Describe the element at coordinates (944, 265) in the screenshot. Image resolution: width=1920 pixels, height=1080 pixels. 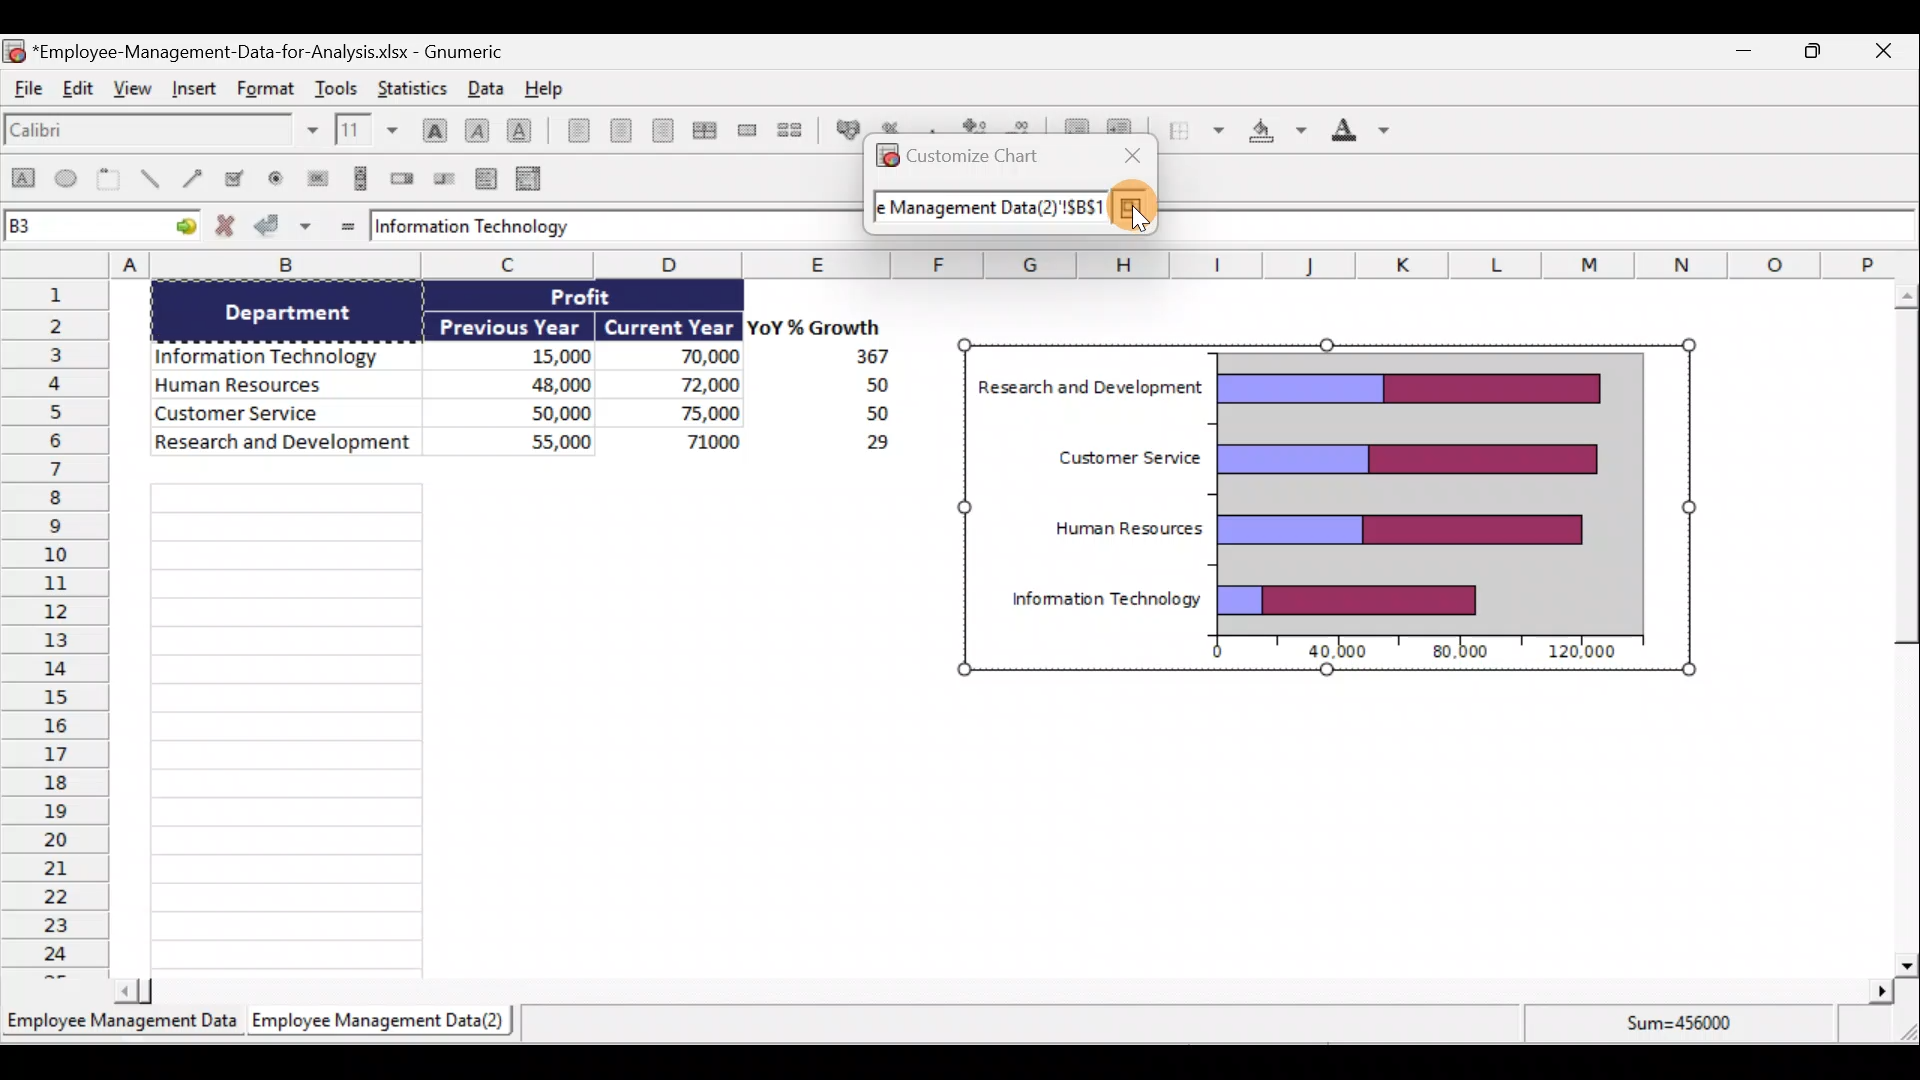
I see `Columns` at that location.